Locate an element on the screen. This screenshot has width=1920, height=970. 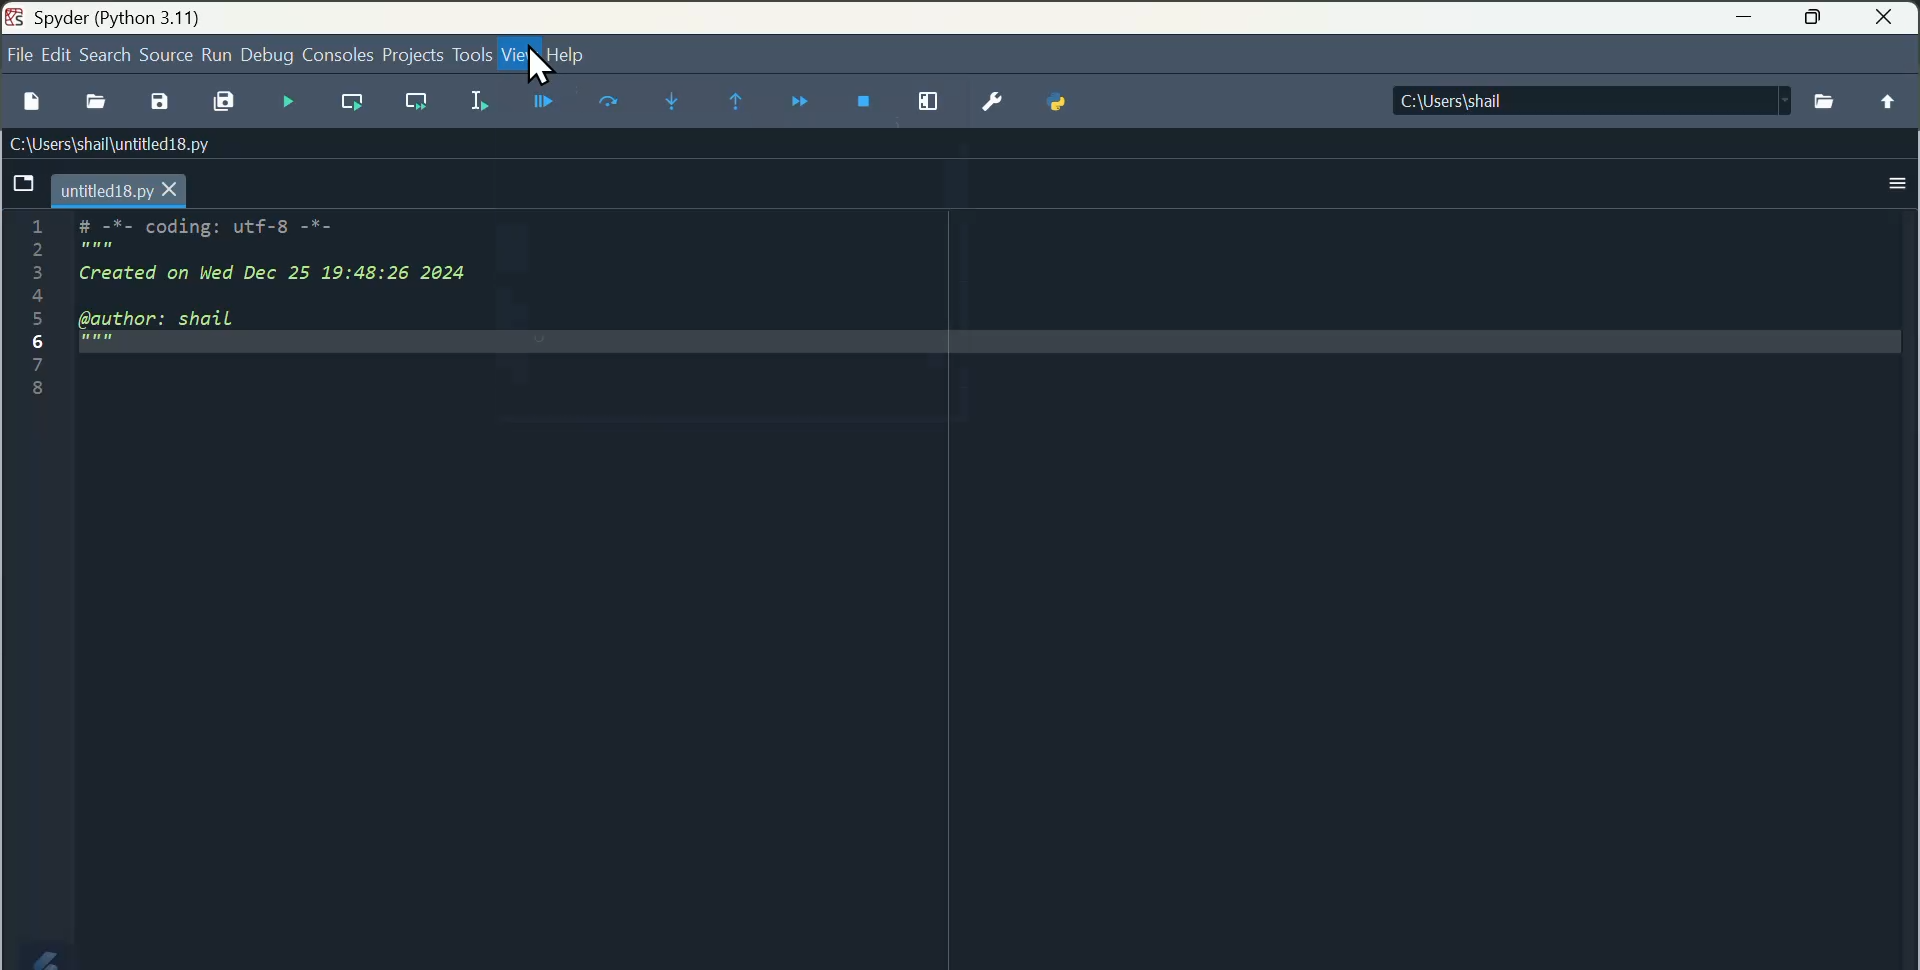
Save all files is located at coordinates (226, 101).